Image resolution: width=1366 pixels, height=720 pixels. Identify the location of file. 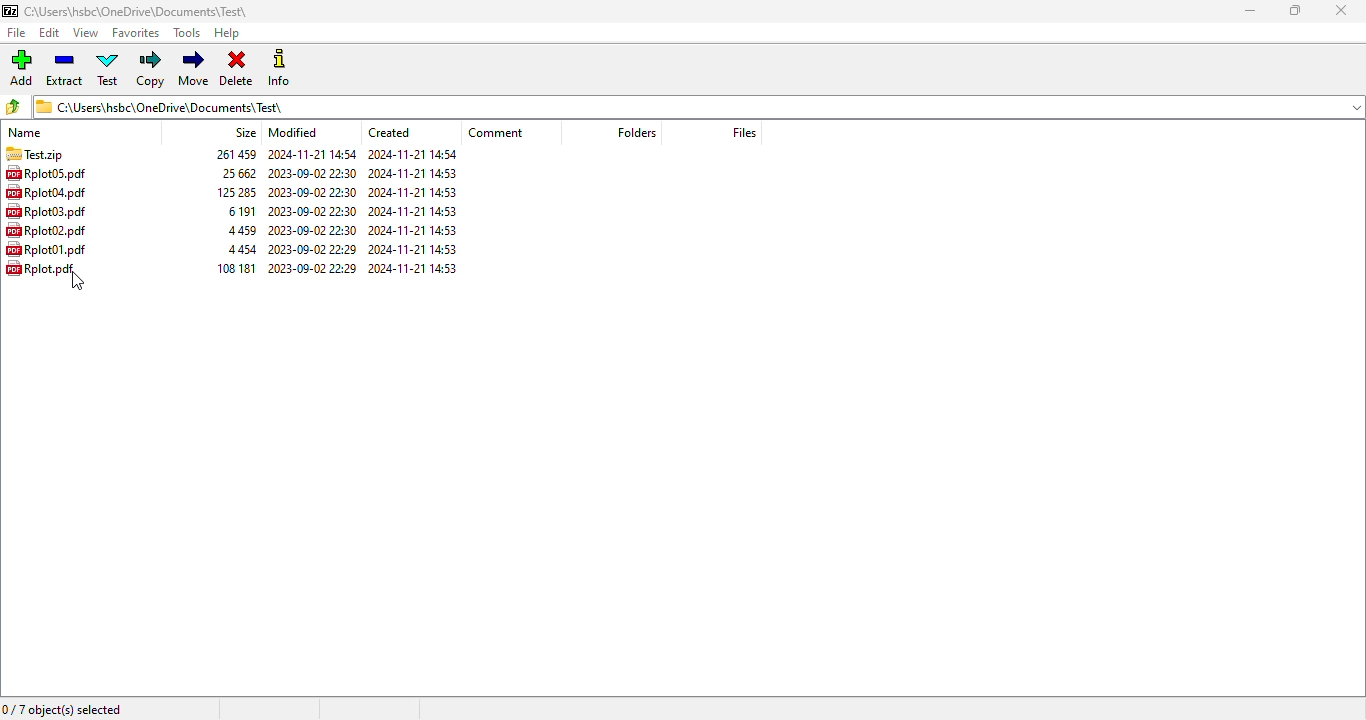
(16, 33).